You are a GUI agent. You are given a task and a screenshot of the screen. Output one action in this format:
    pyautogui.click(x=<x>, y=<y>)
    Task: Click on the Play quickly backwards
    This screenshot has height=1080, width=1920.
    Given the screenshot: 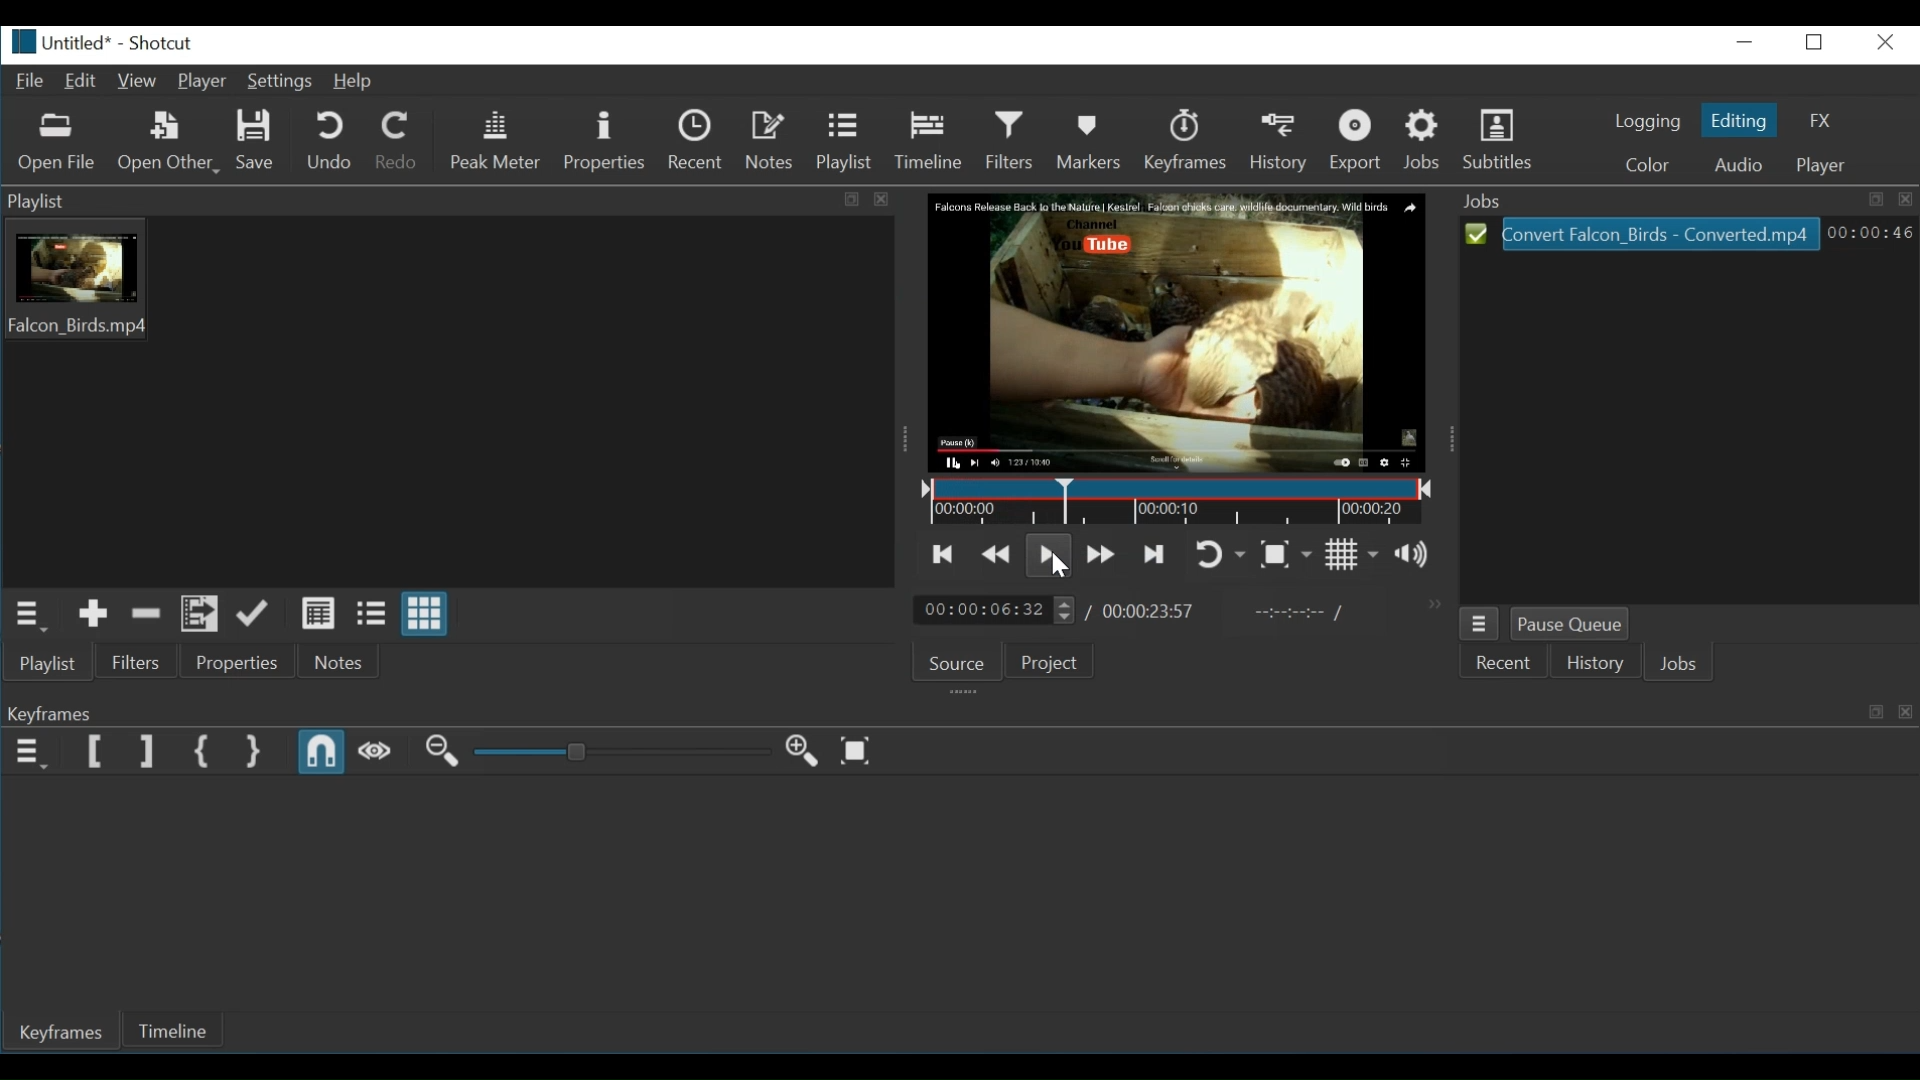 What is the action you would take?
    pyautogui.click(x=997, y=554)
    